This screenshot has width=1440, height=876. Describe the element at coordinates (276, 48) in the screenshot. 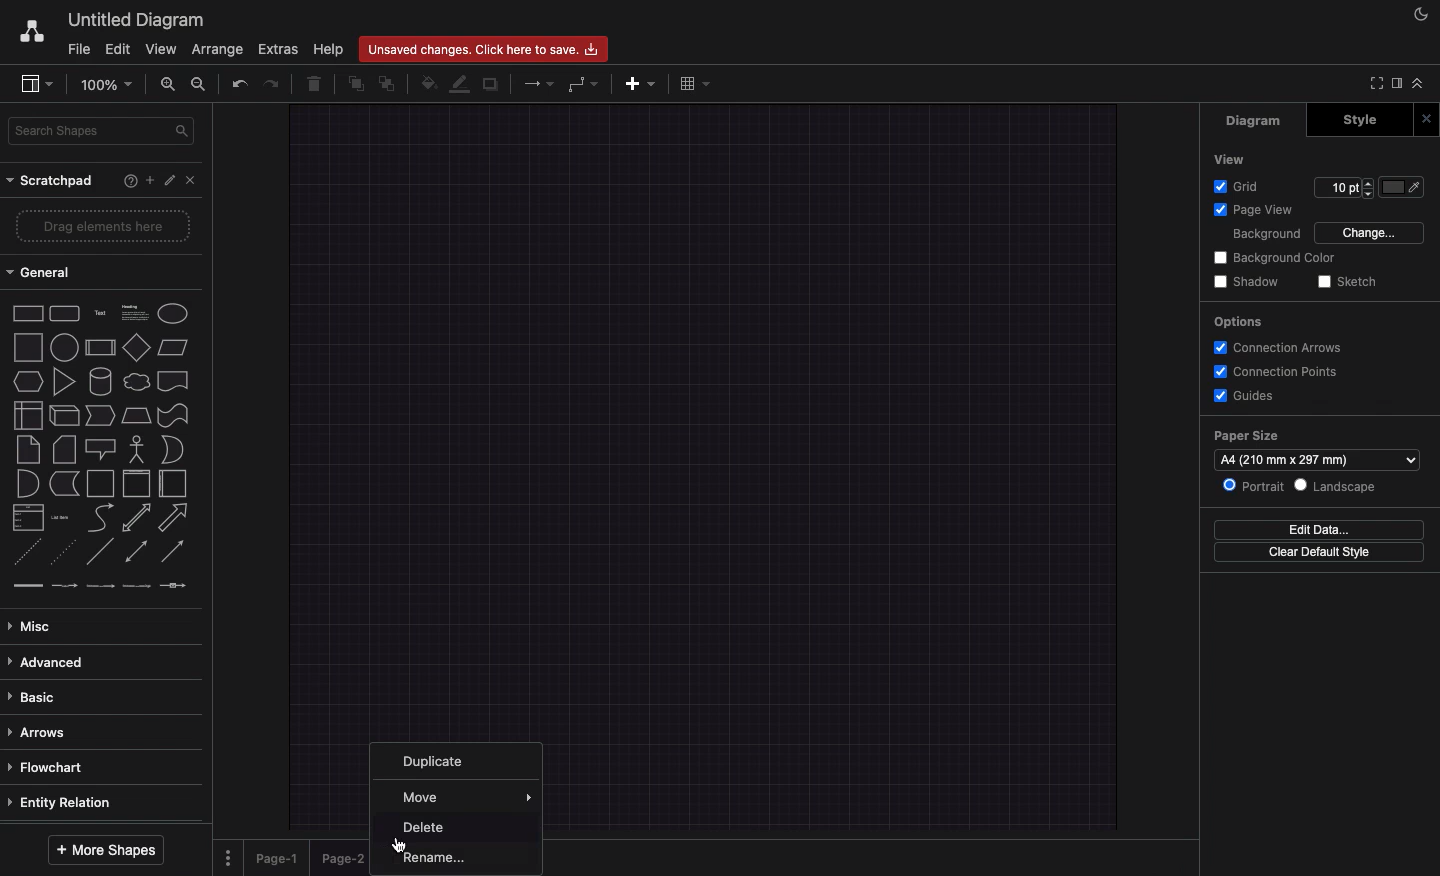

I see `Extras` at that location.